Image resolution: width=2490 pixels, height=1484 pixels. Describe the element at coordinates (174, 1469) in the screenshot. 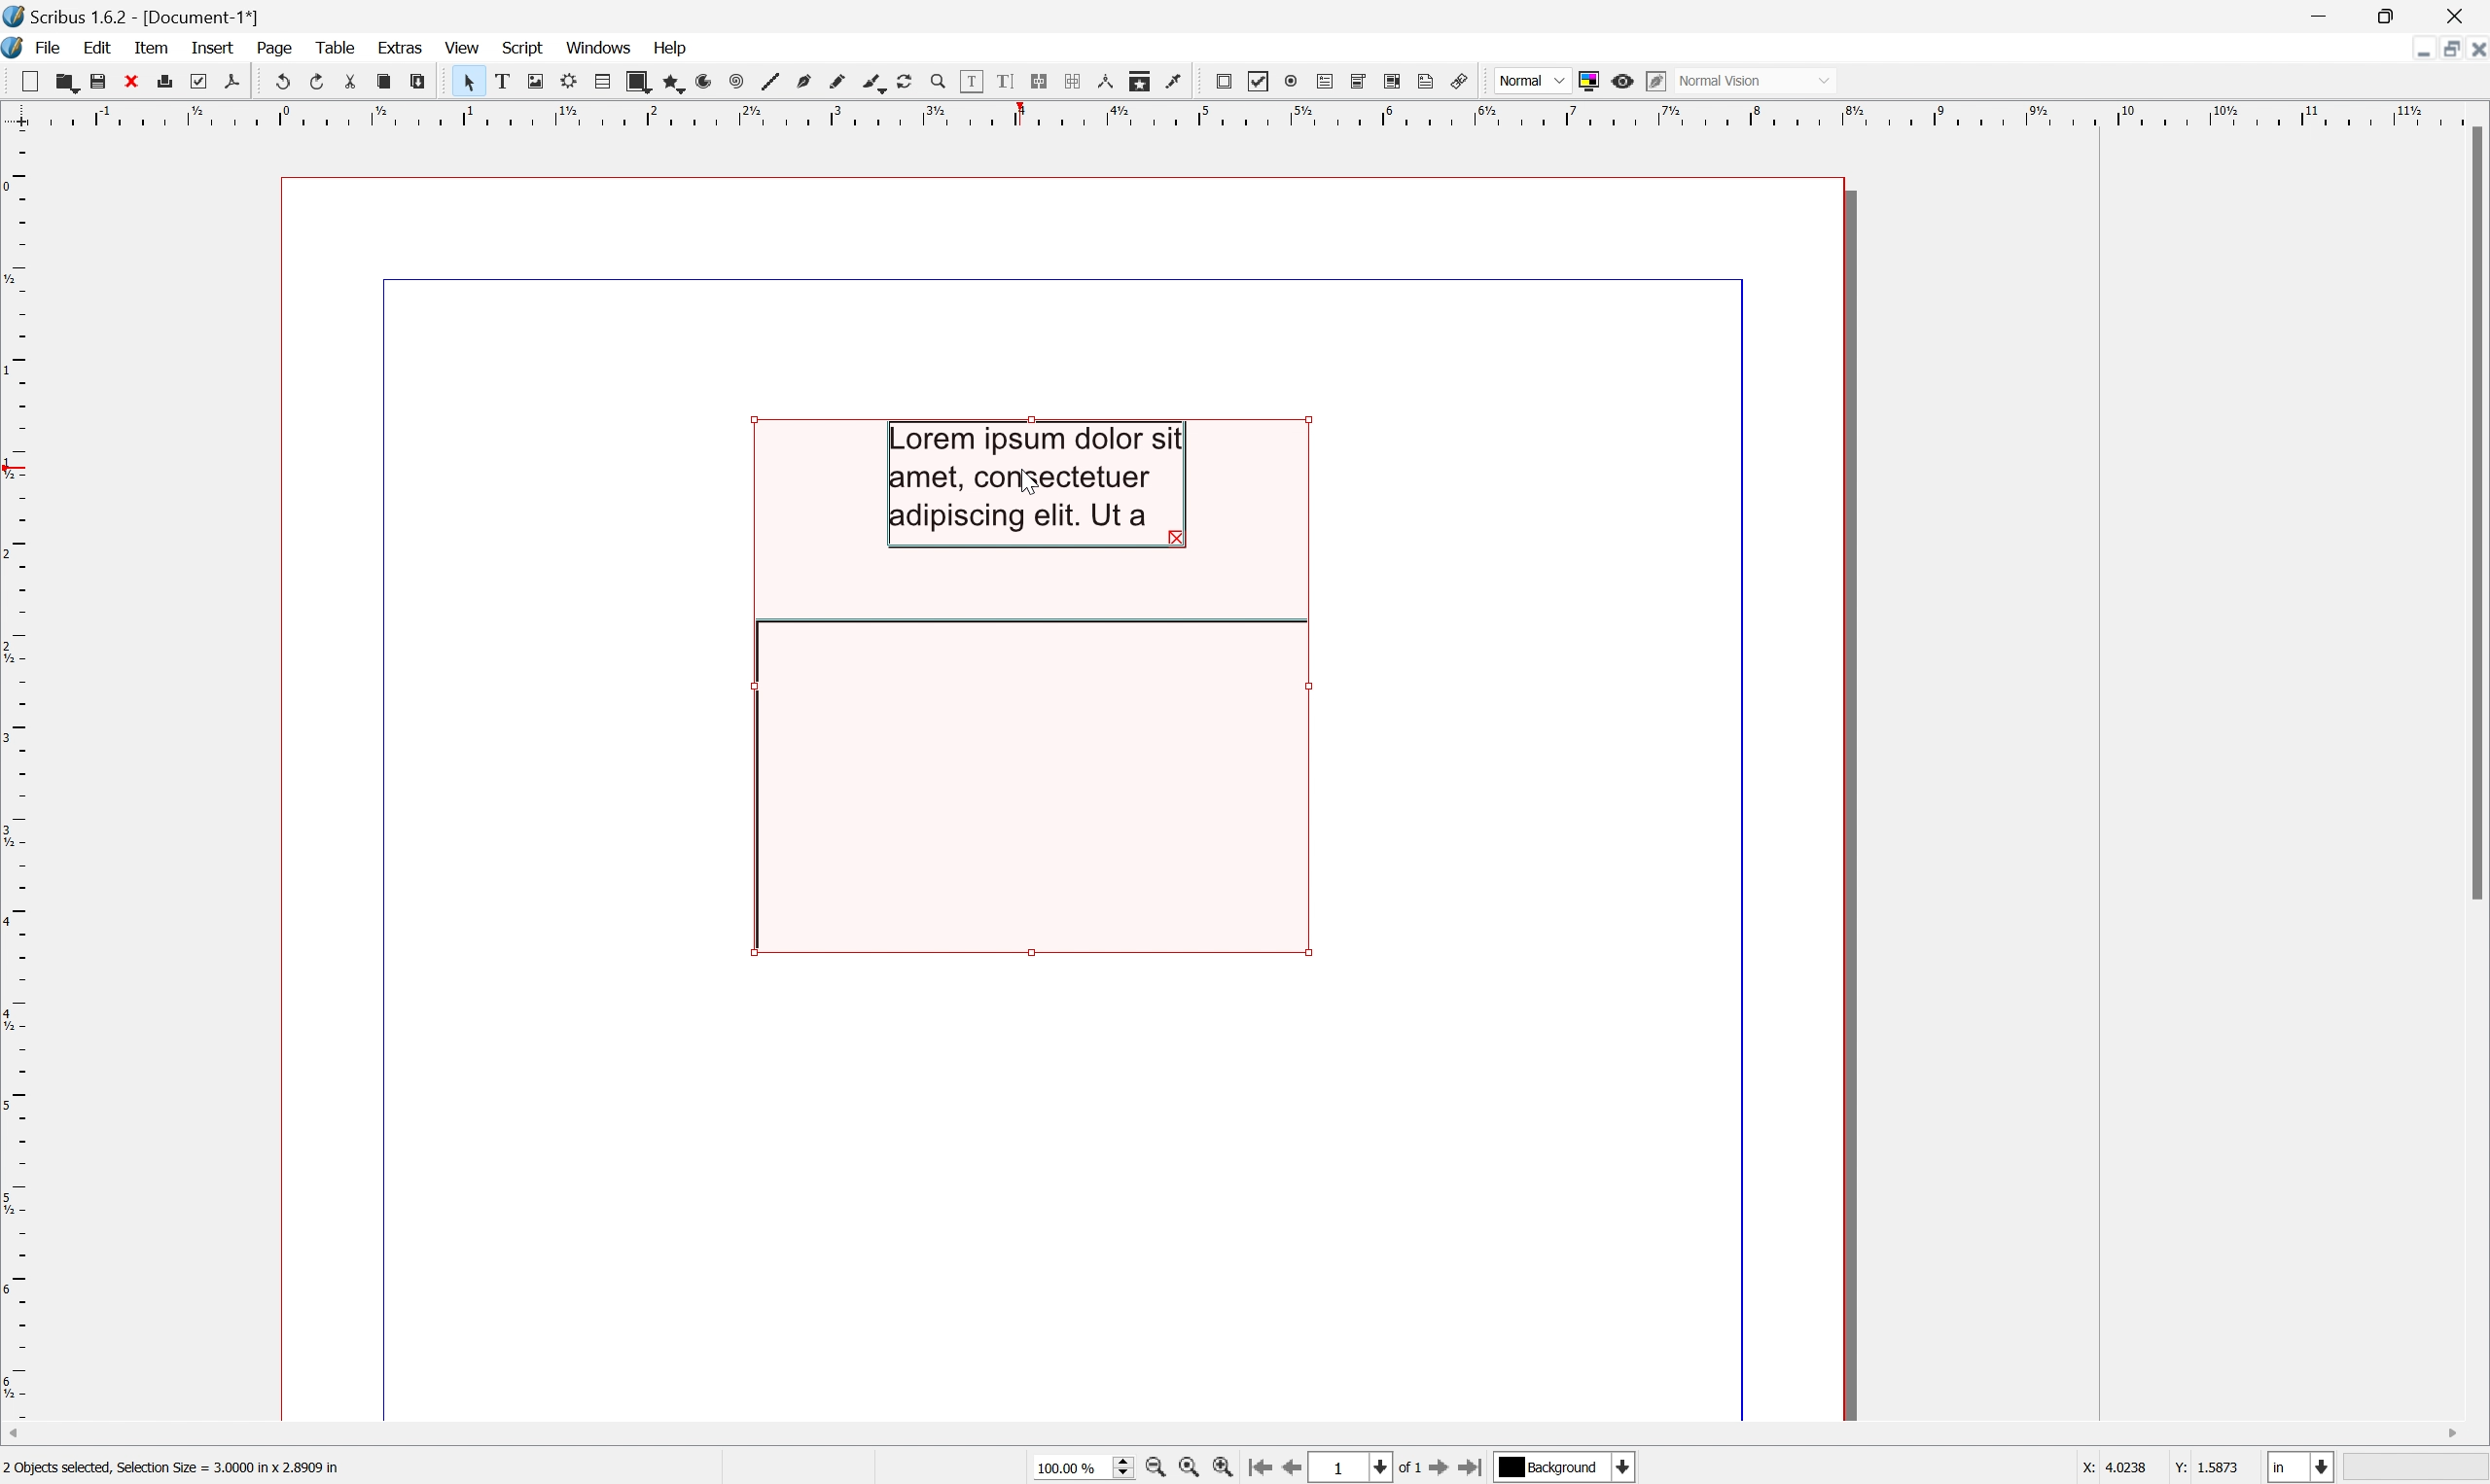

I see `2 Objects selected, Selection Size = 3.000 in × 2.8909 in` at that location.